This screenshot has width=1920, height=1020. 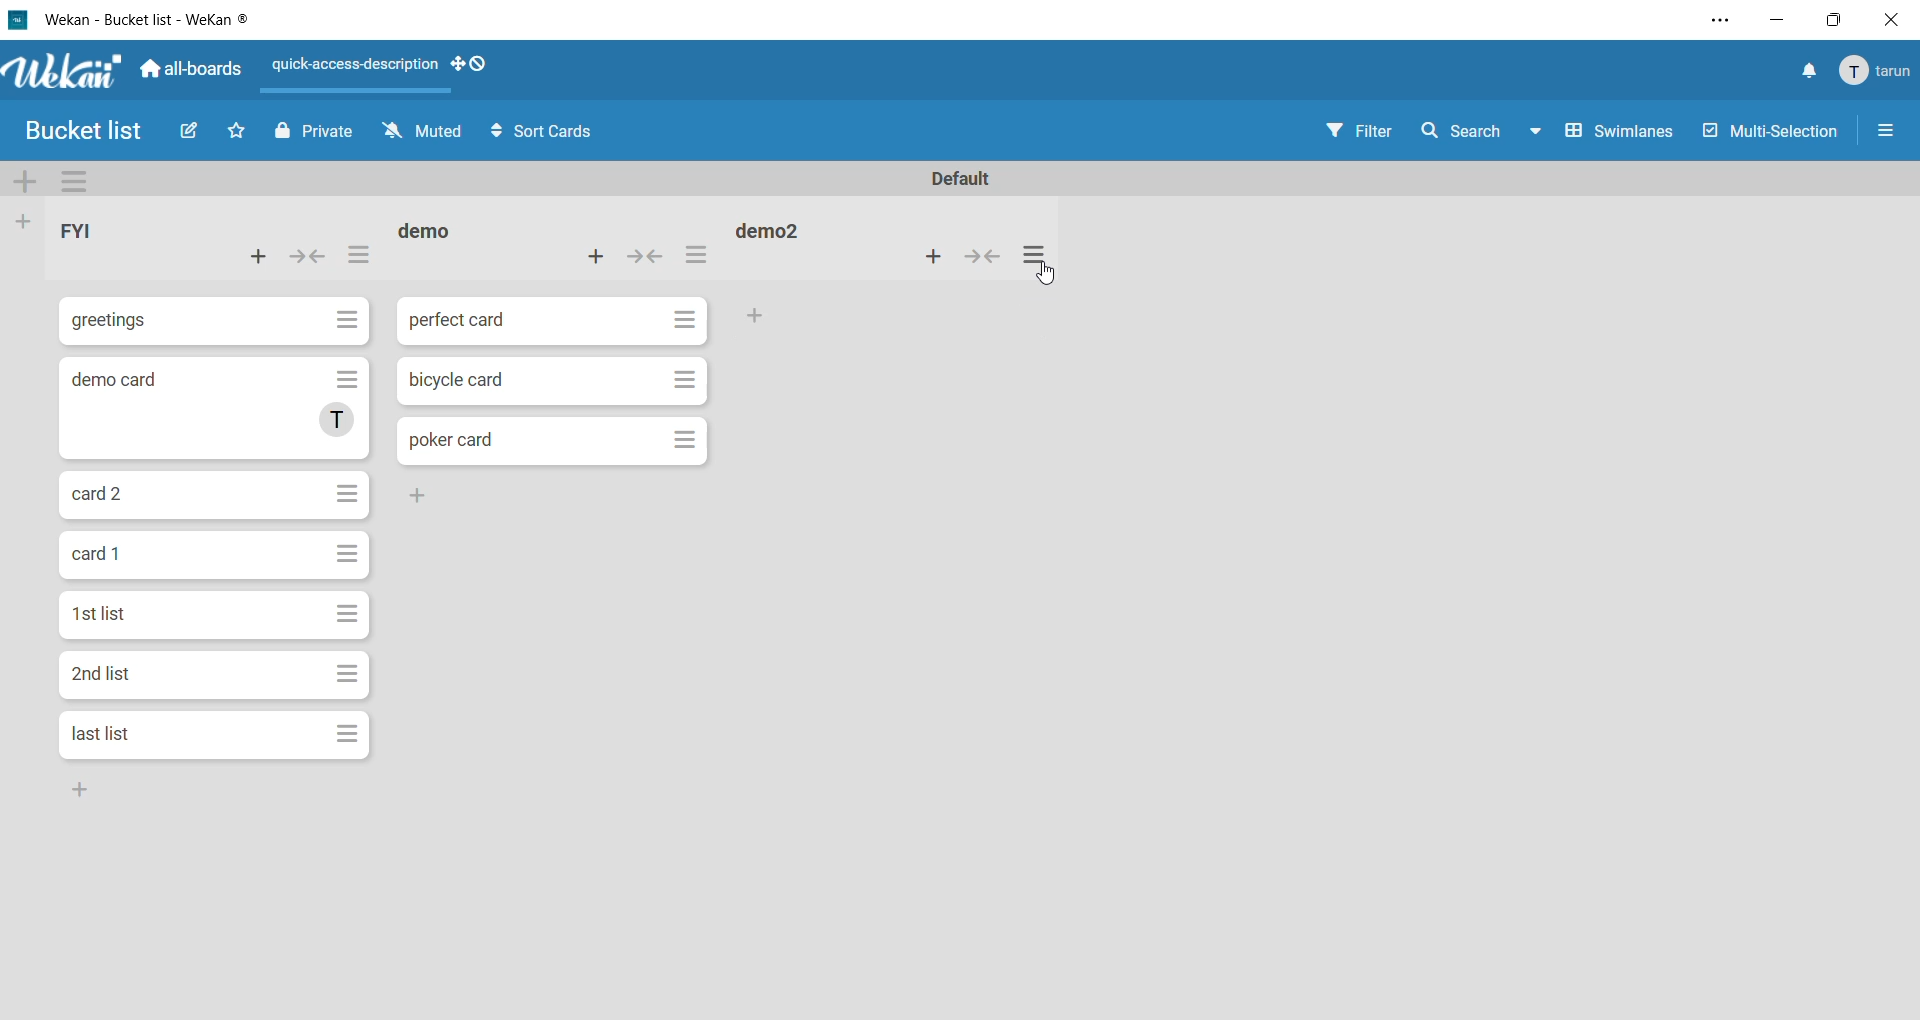 What do you see at coordinates (1770, 20) in the screenshot?
I see `minimize` at bounding box center [1770, 20].